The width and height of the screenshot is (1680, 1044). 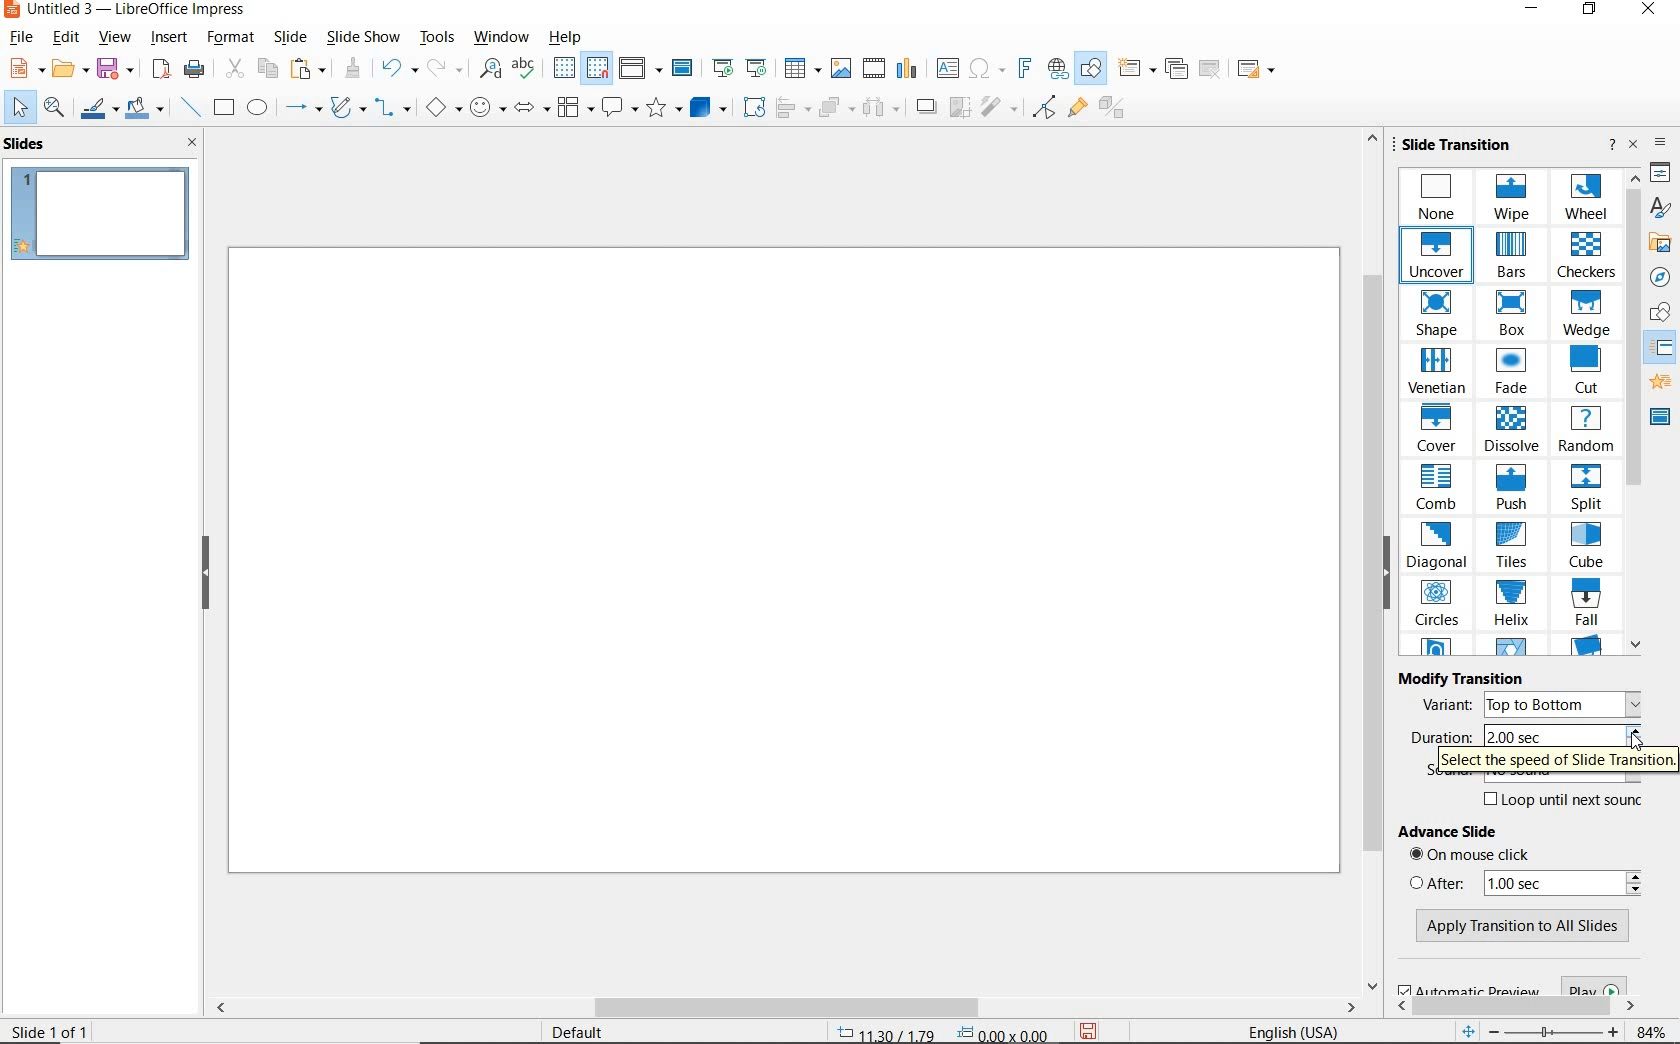 I want to click on CLOSE SIDEBAR DECK, so click(x=1634, y=145).